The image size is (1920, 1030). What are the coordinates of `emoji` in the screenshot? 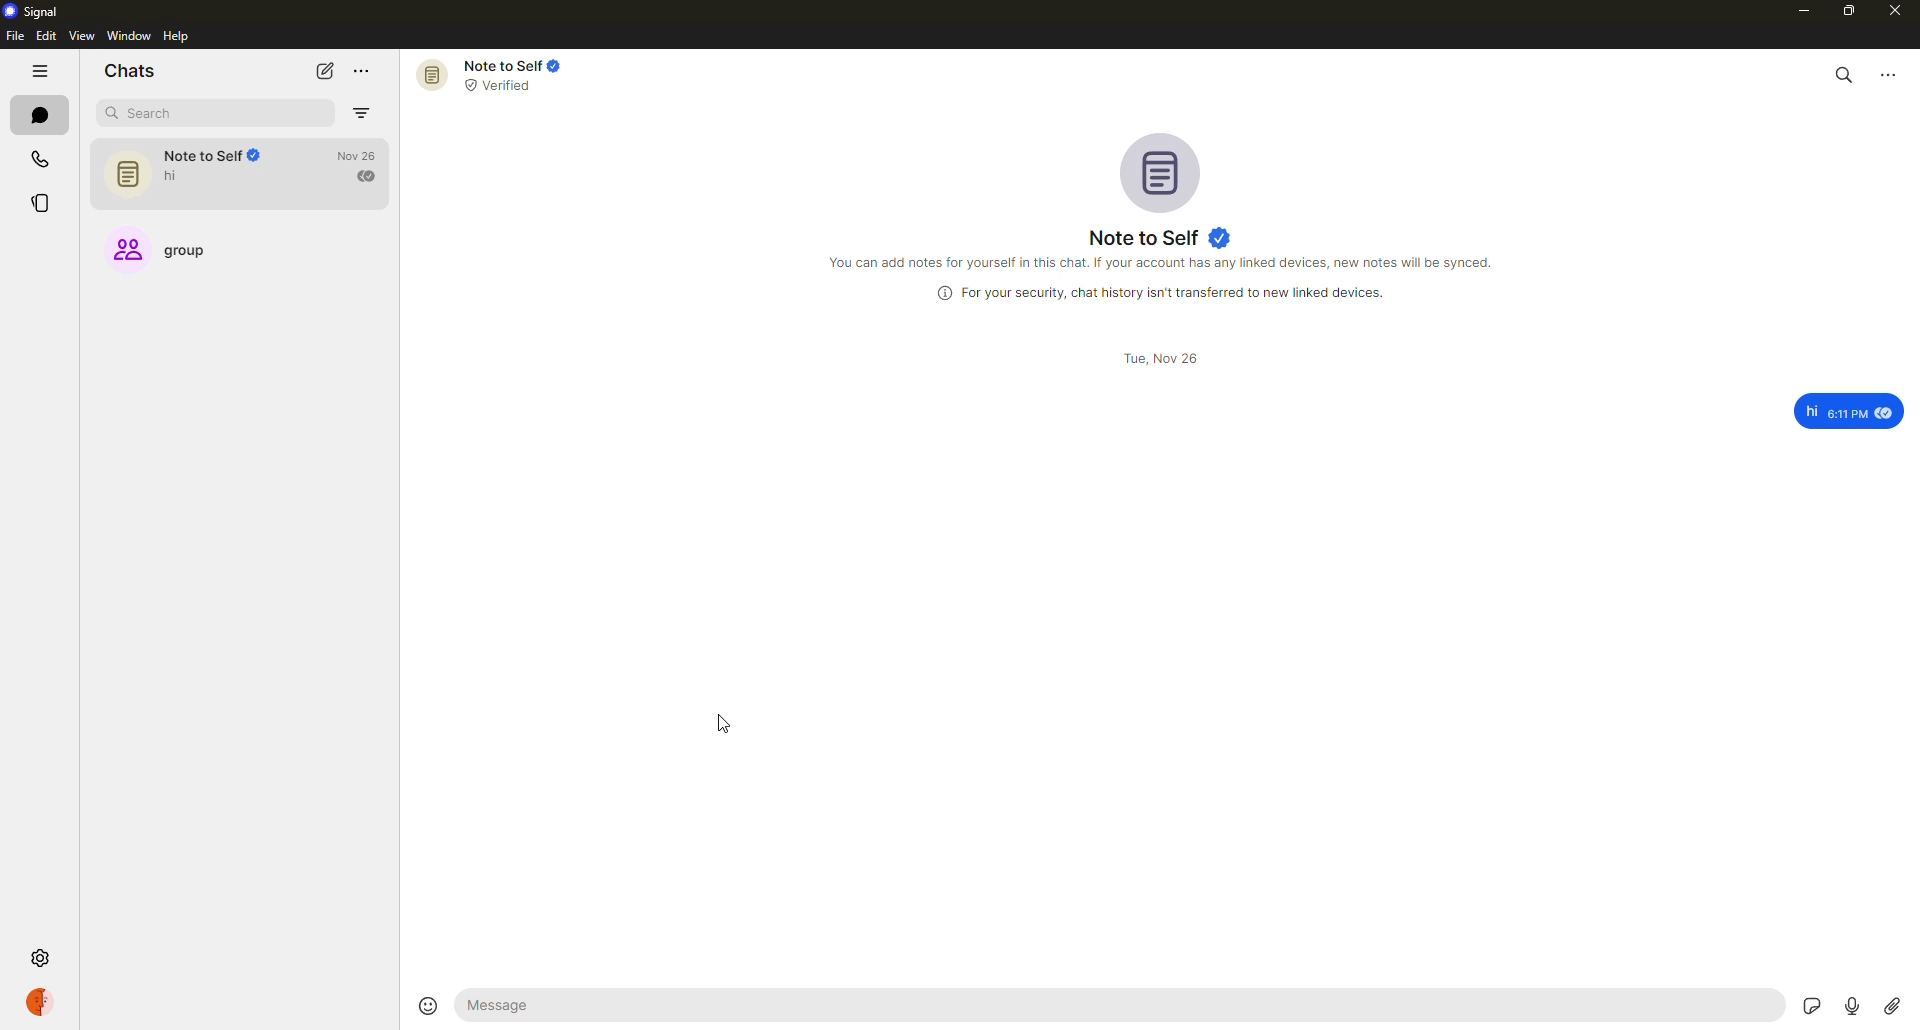 It's located at (427, 1005).